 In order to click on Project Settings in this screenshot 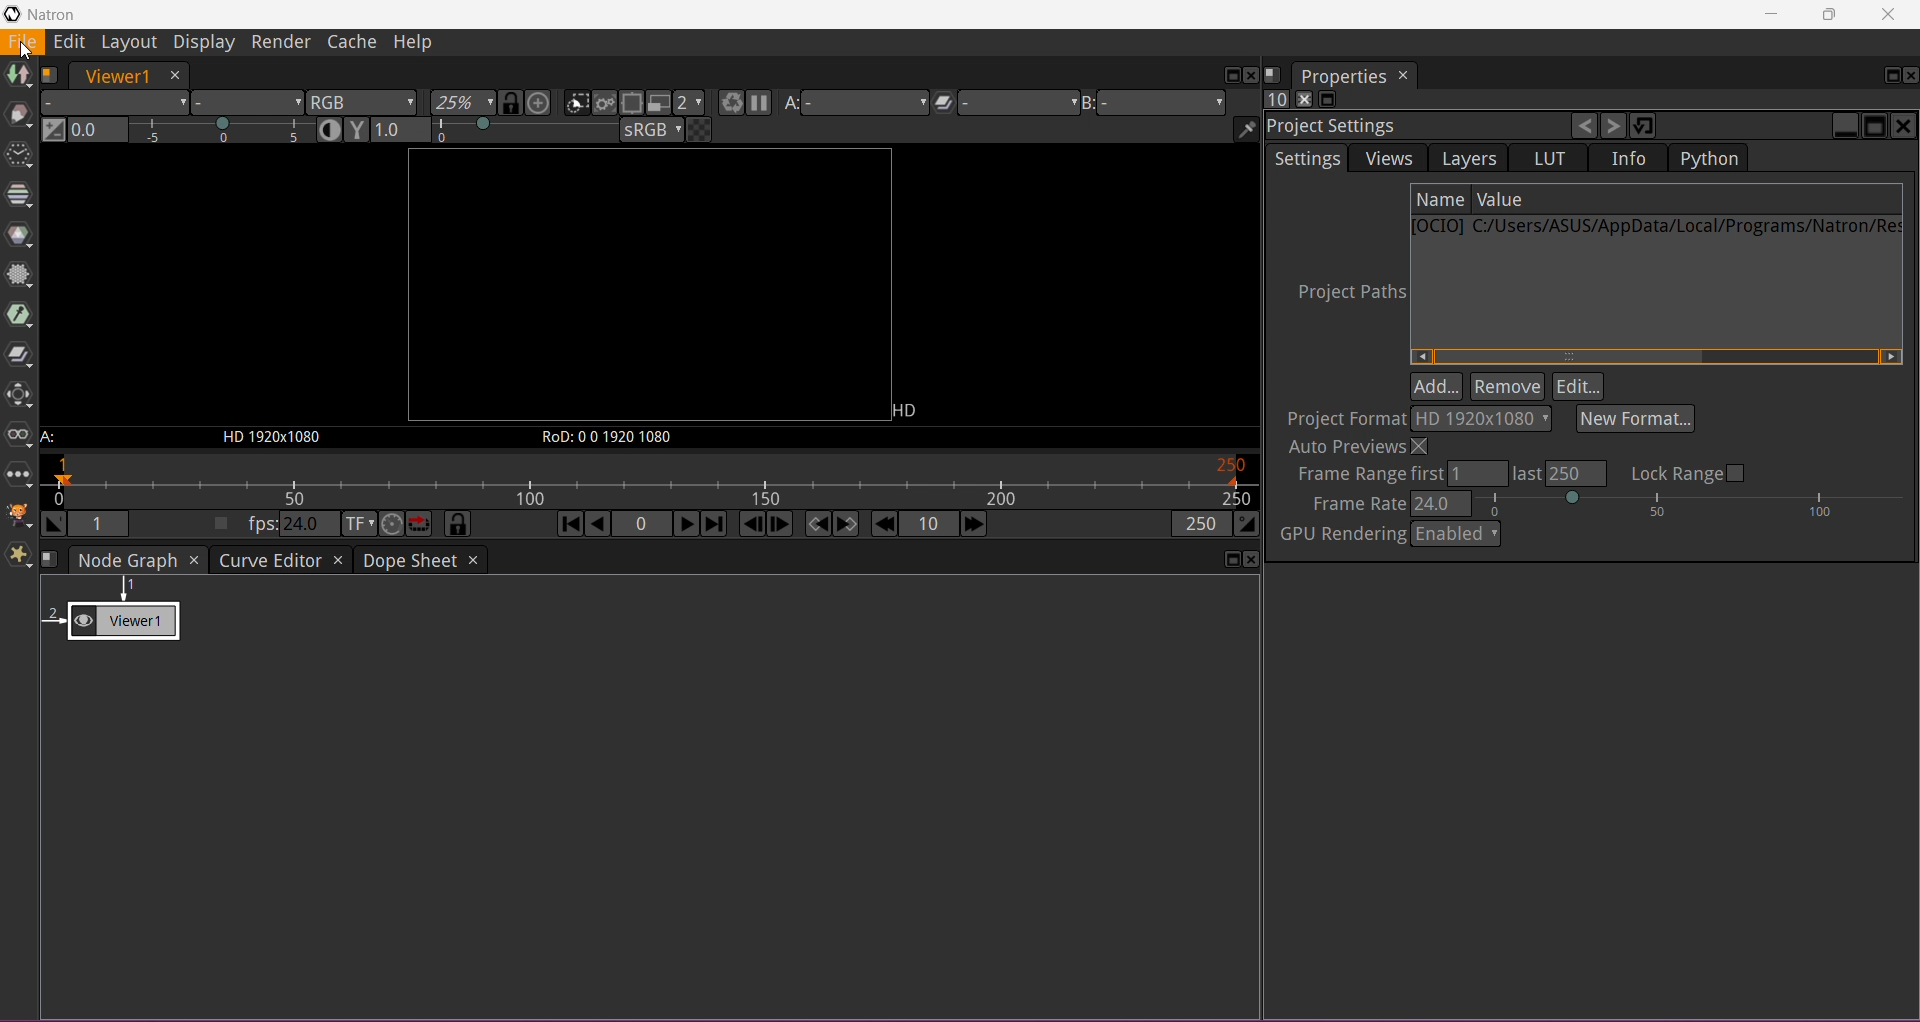, I will do `click(1337, 127)`.